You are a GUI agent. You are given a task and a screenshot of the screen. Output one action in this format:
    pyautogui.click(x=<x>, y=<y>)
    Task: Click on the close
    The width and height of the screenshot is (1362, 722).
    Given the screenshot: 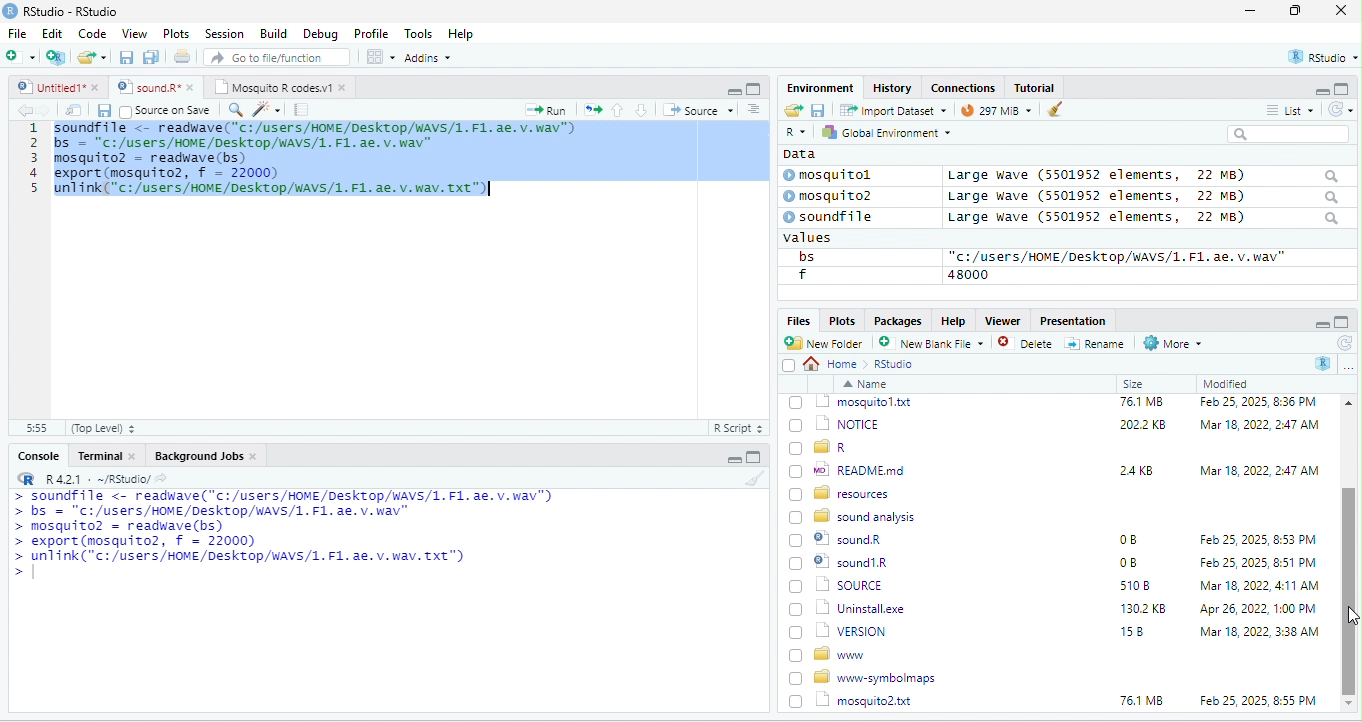 What is the action you would take?
    pyautogui.click(x=1341, y=12)
    